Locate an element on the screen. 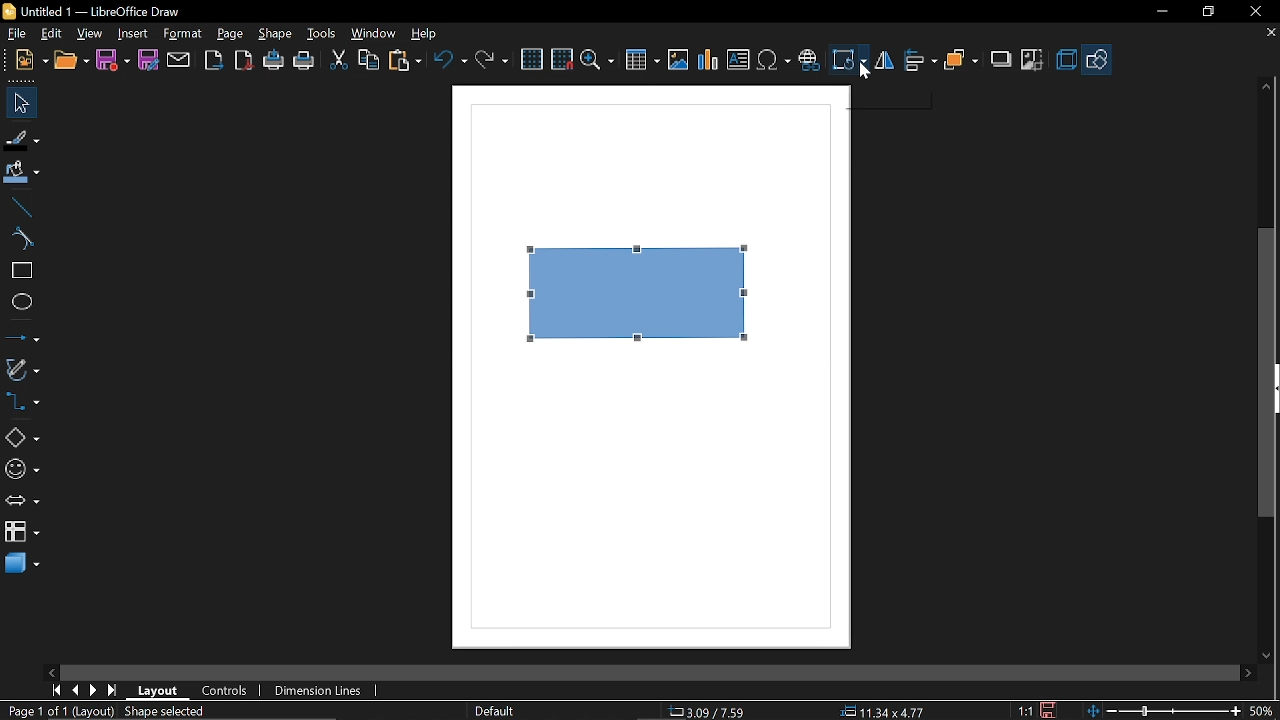  flowchart is located at coordinates (21, 534).